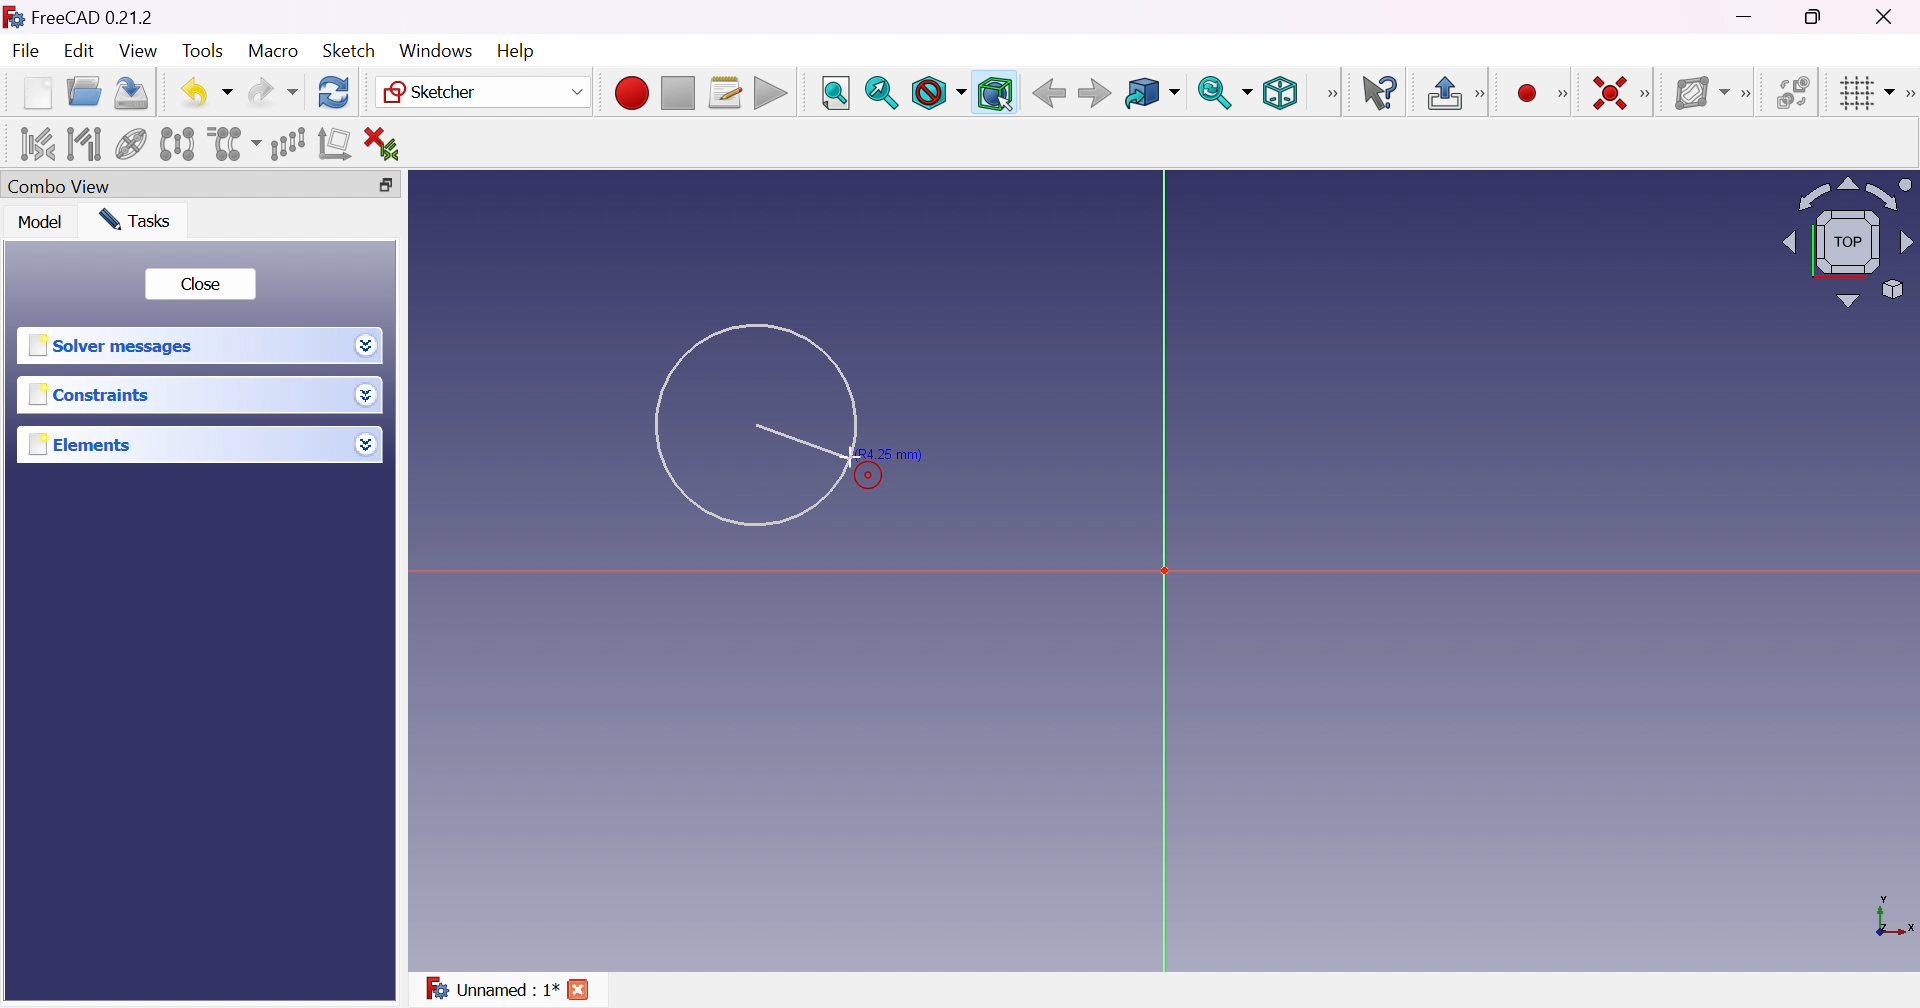 This screenshot has height=1008, width=1920. What do you see at coordinates (1530, 92) in the screenshot?
I see `Create point` at bounding box center [1530, 92].